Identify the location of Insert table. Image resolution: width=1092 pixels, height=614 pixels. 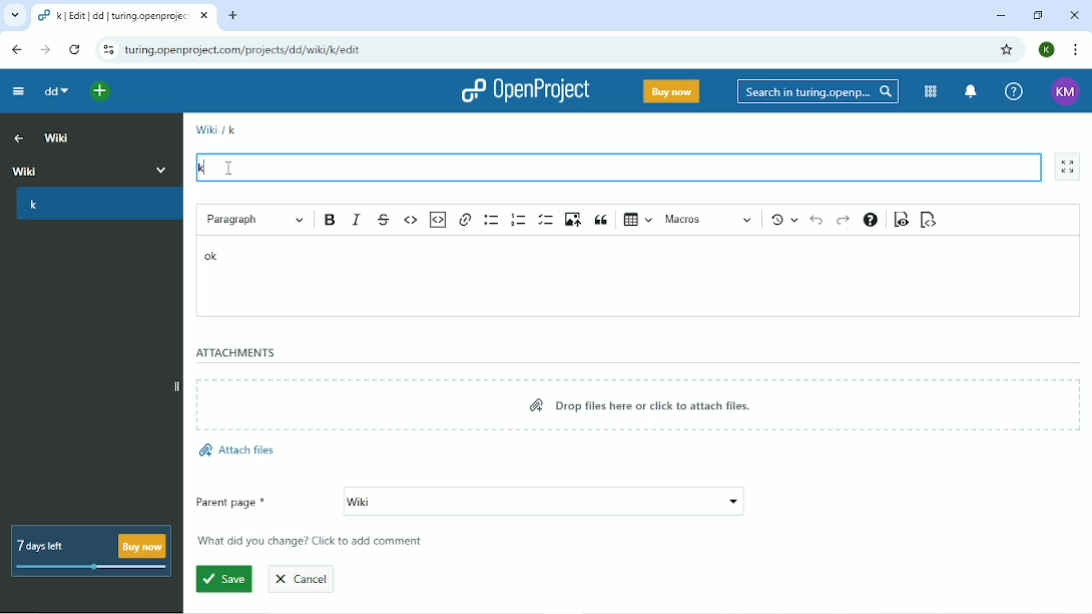
(636, 221).